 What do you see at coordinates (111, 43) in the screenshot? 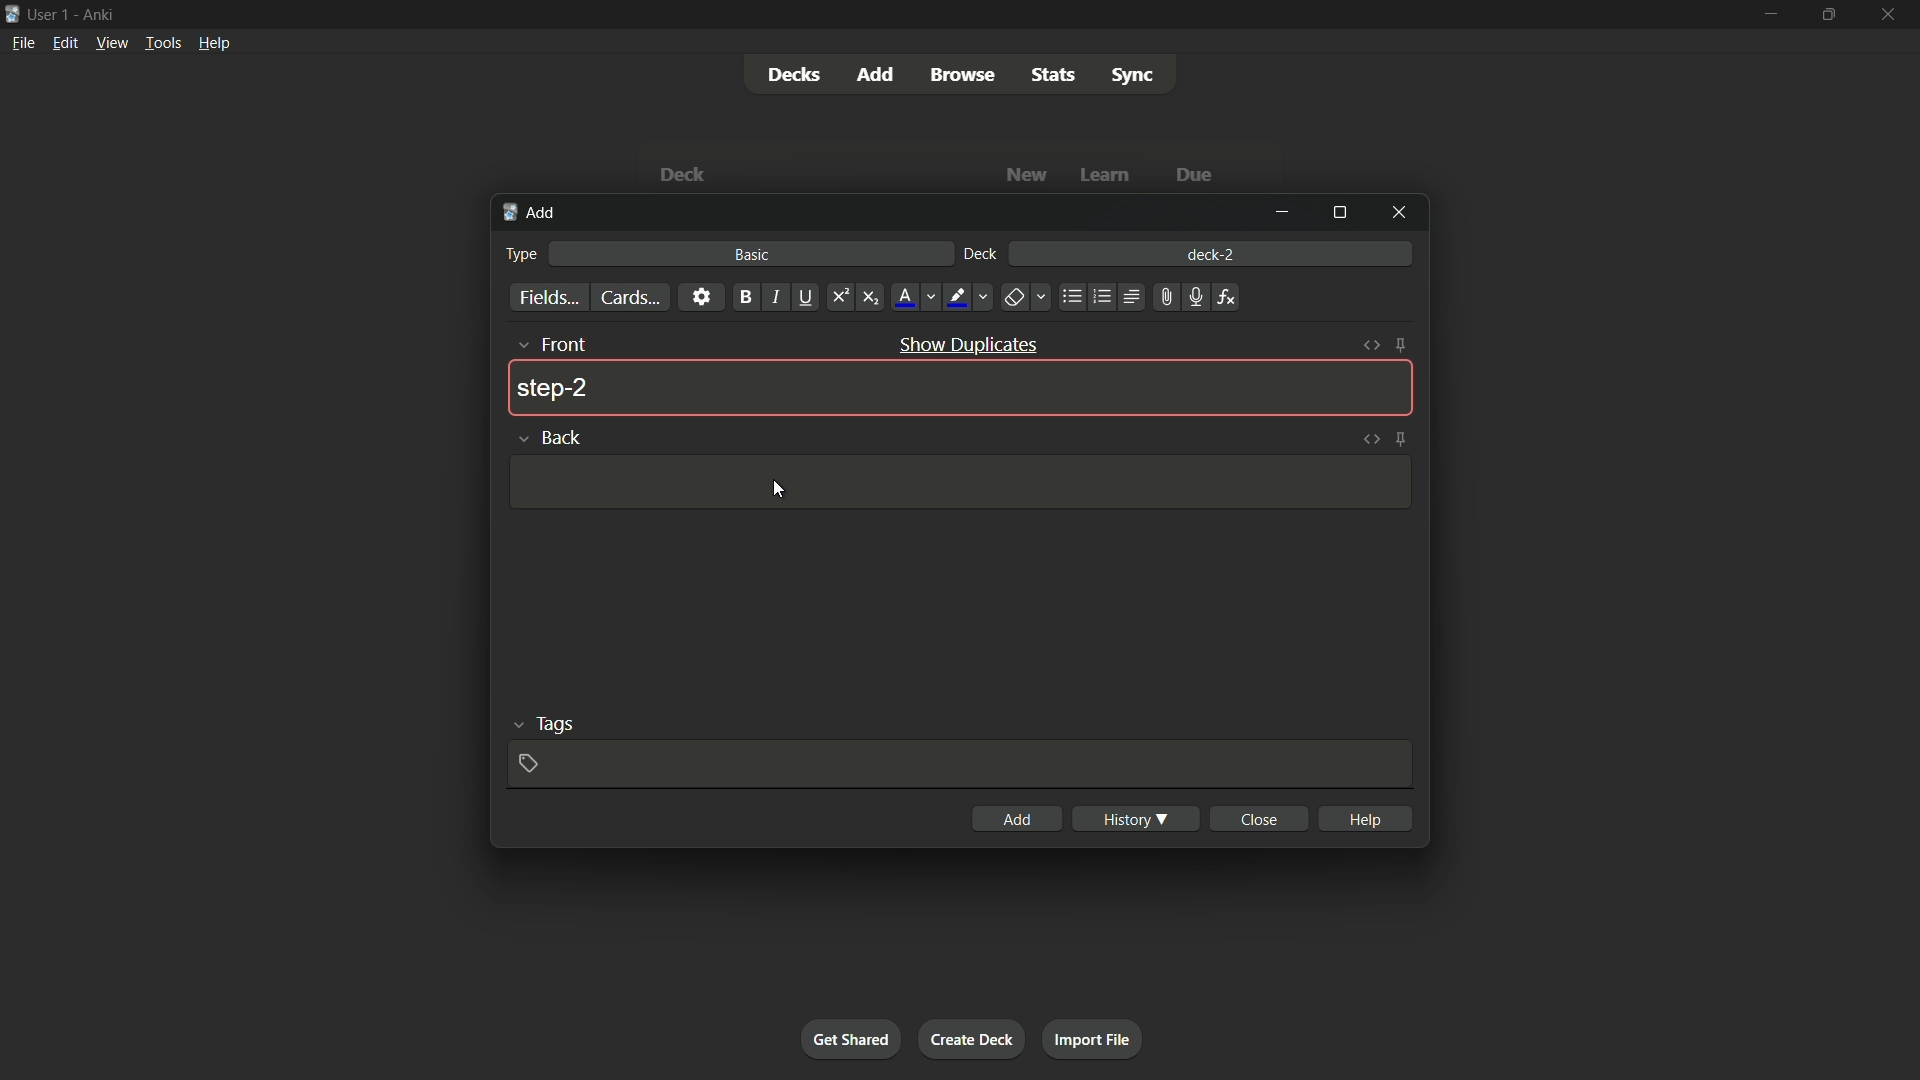
I see `view menu` at bounding box center [111, 43].